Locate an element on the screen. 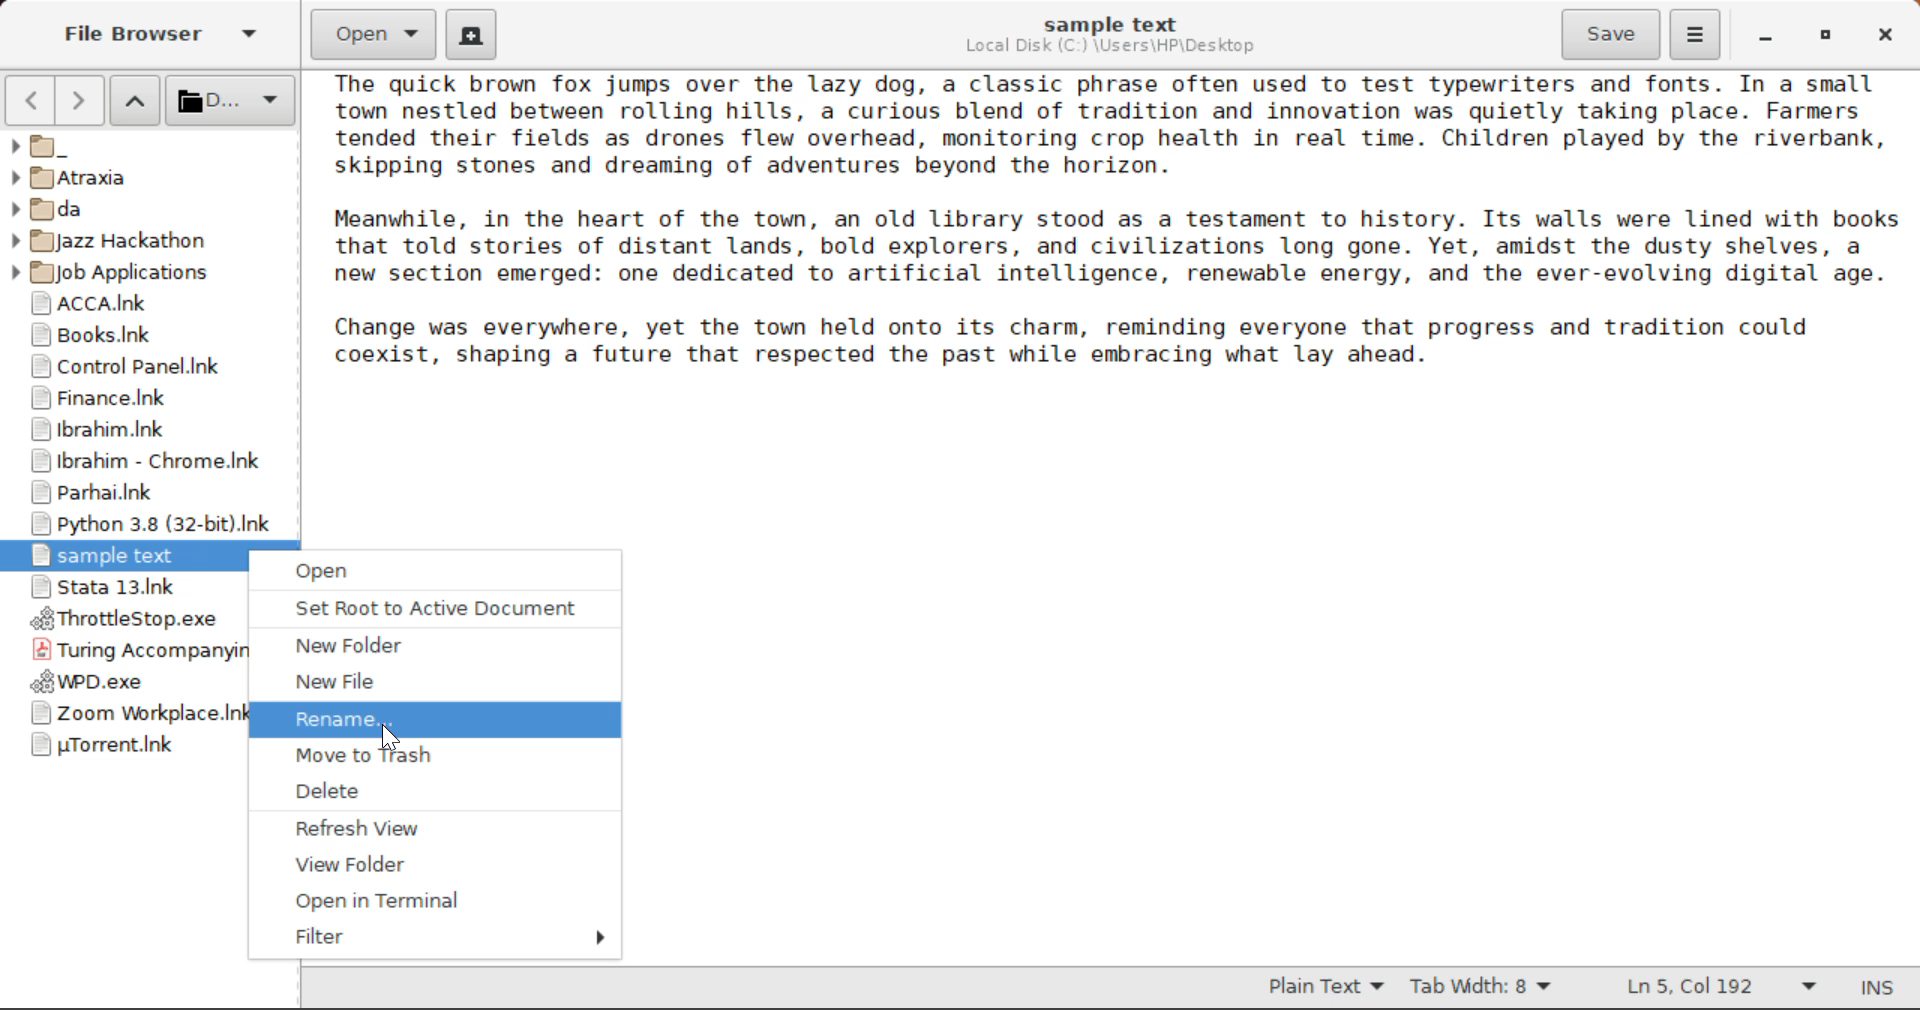  Close is located at coordinates (1882, 35).